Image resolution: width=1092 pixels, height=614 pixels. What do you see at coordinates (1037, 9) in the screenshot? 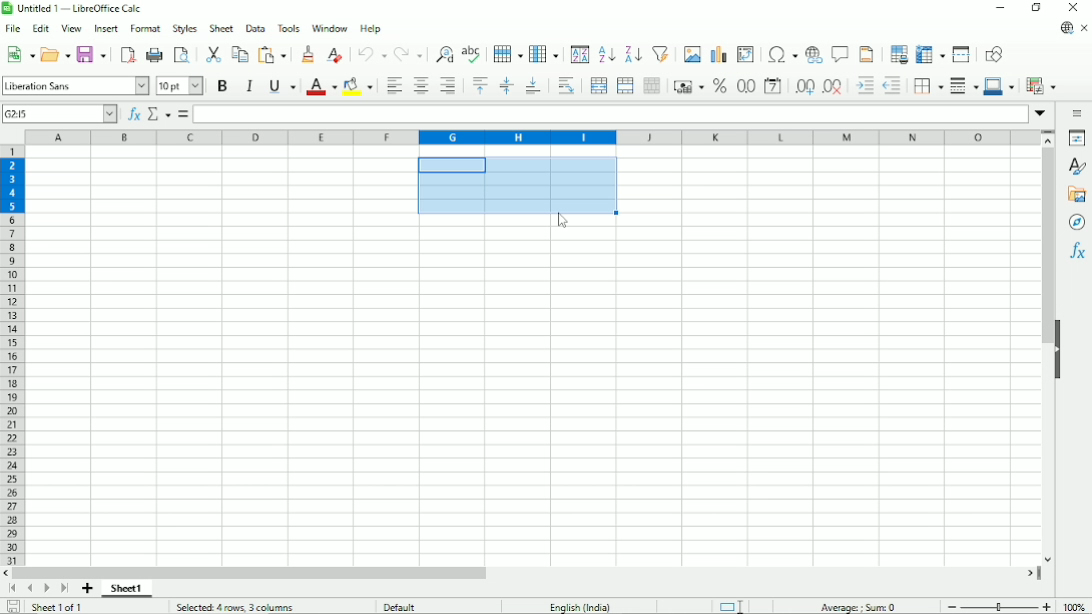
I see `Restore down` at bounding box center [1037, 9].